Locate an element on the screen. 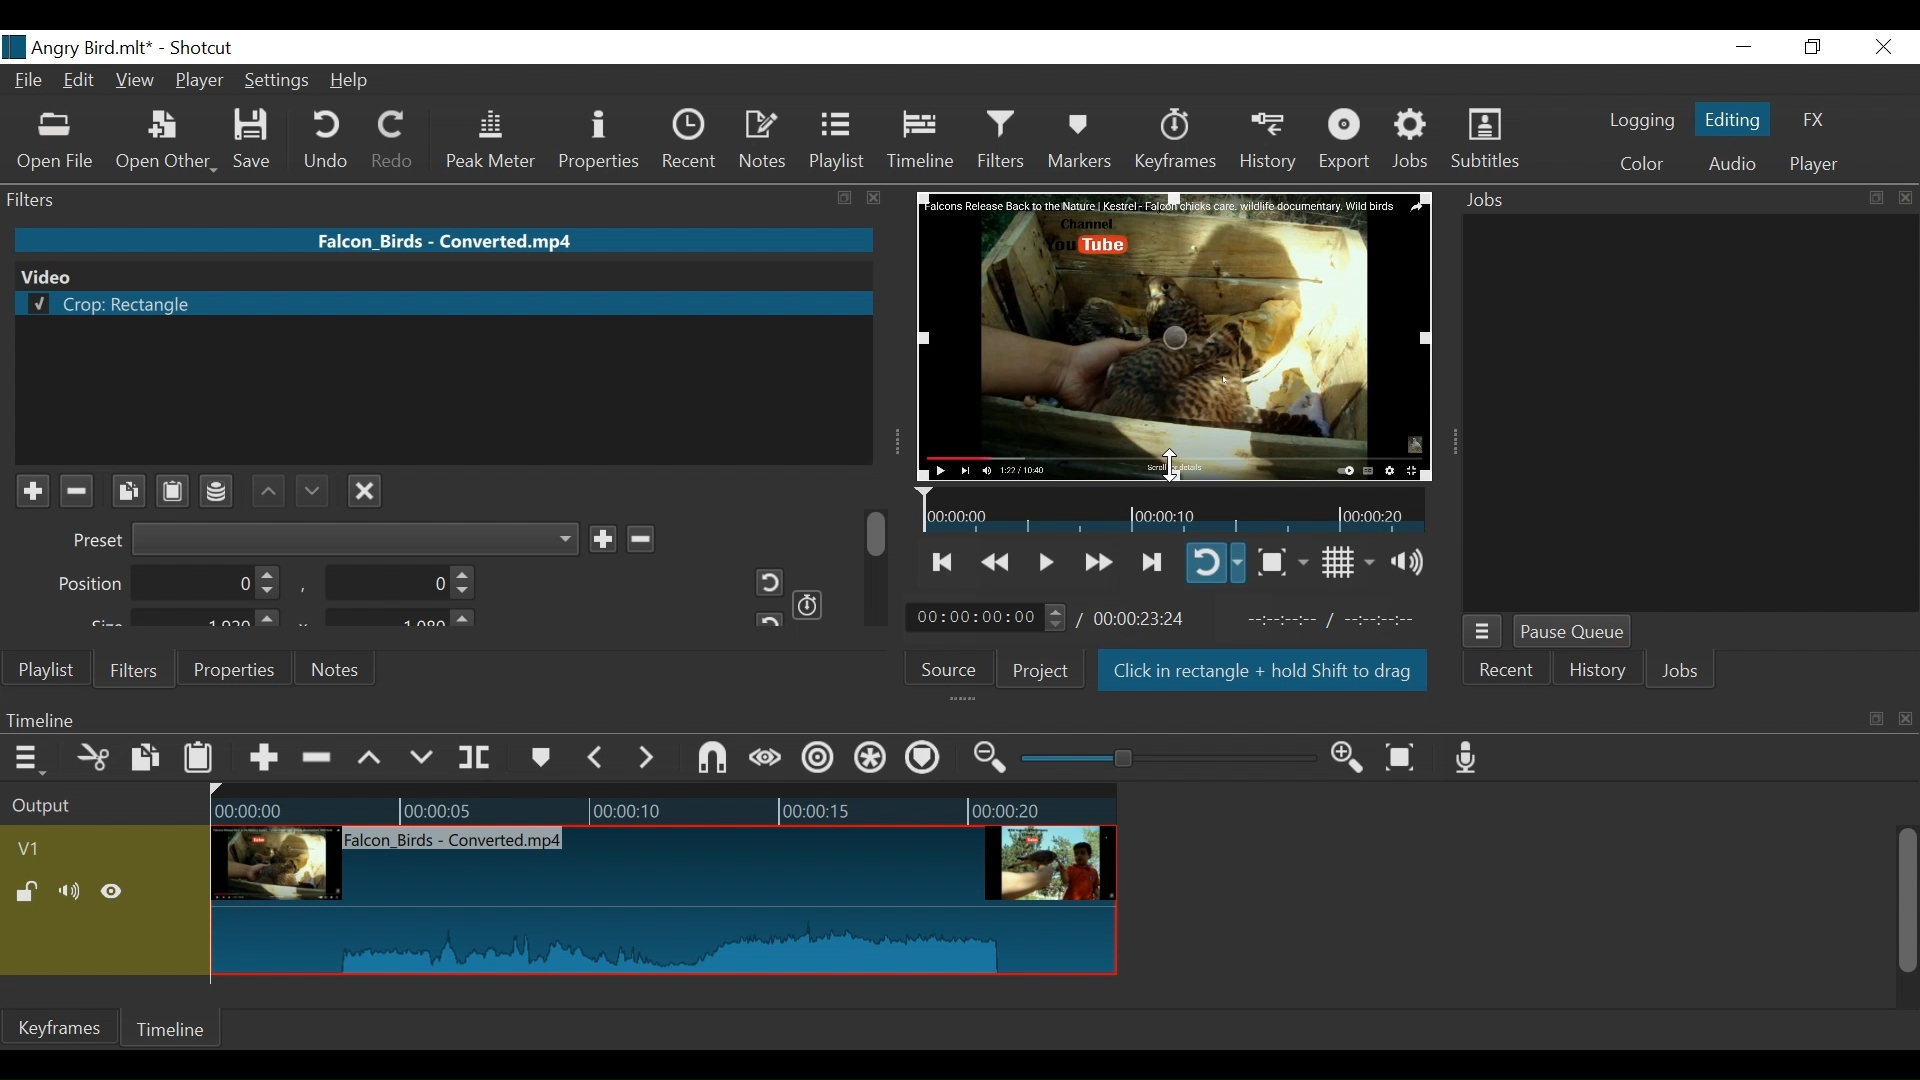 This screenshot has width=1920, height=1080. Output is located at coordinates (101, 807).